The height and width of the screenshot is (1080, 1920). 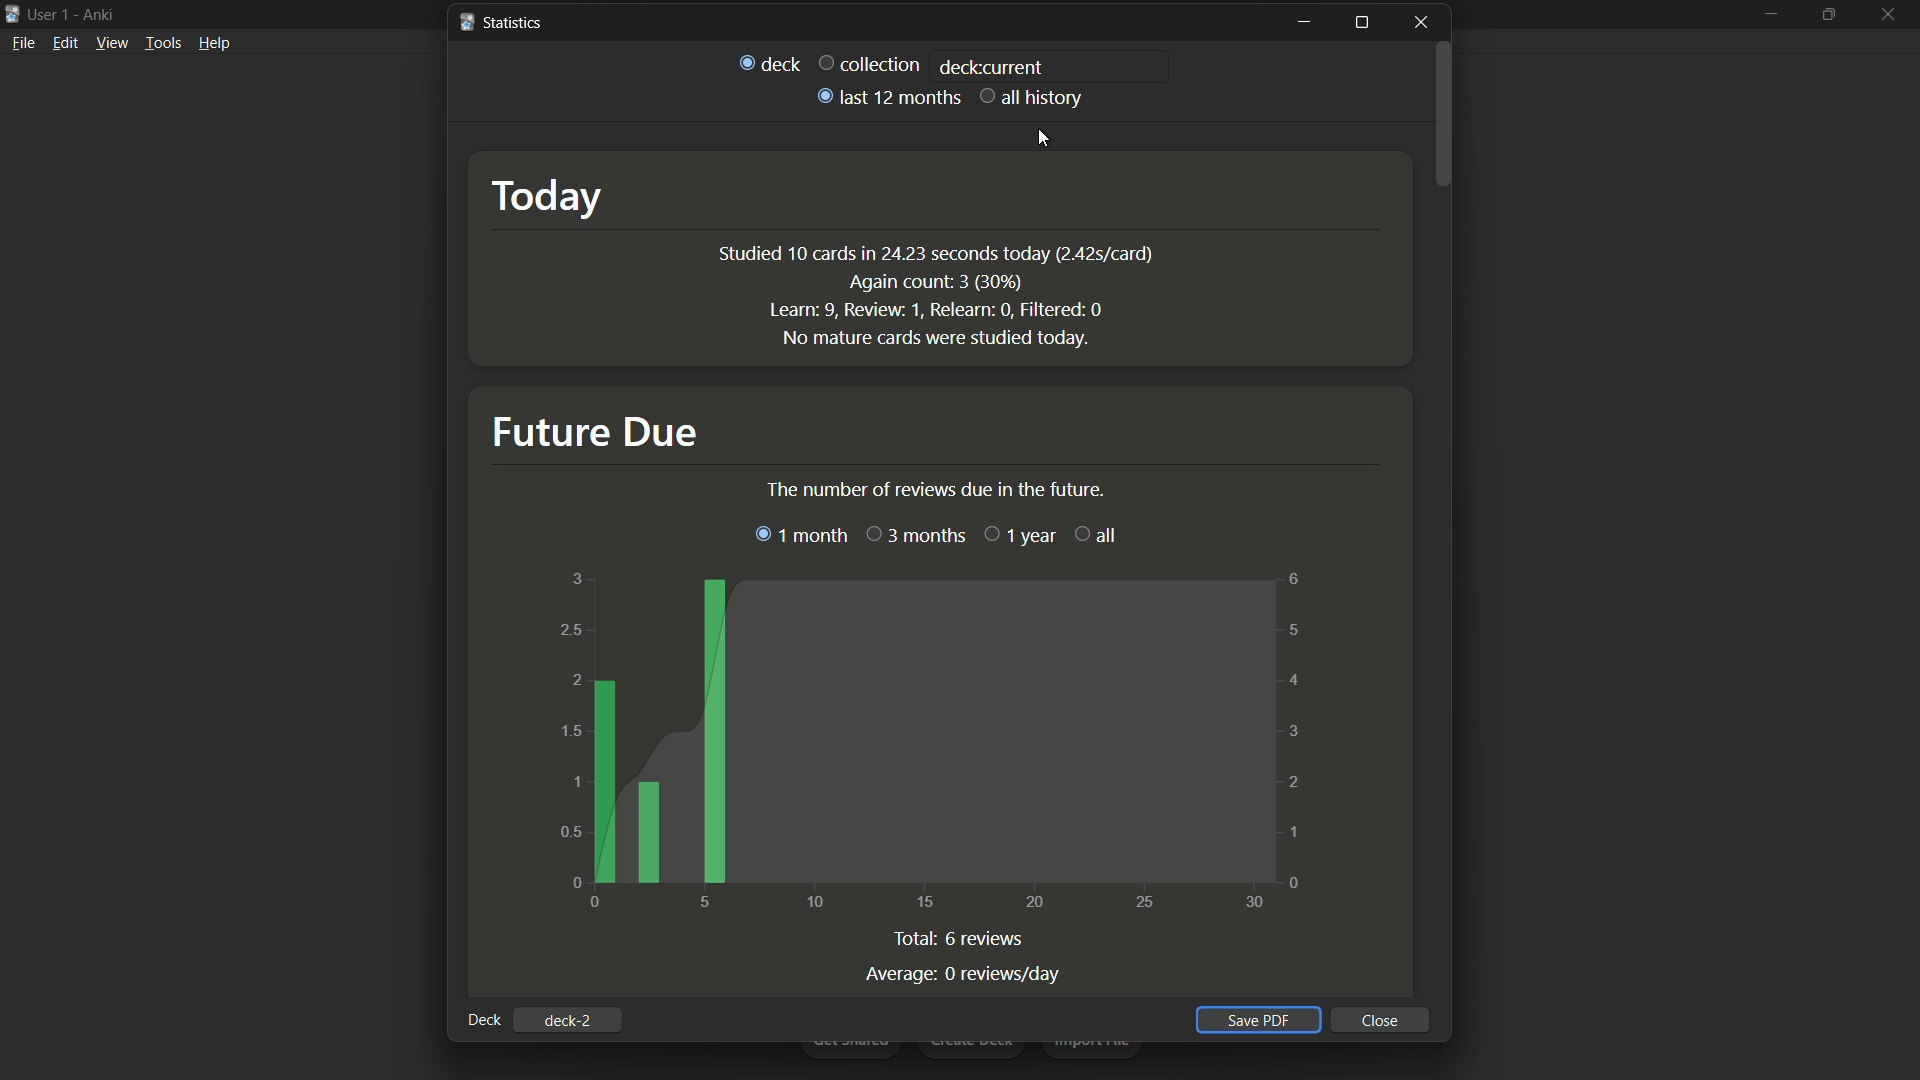 What do you see at coordinates (991, 66) in the screenshot?
I see `deck:current` at bounding box center [991, 66].